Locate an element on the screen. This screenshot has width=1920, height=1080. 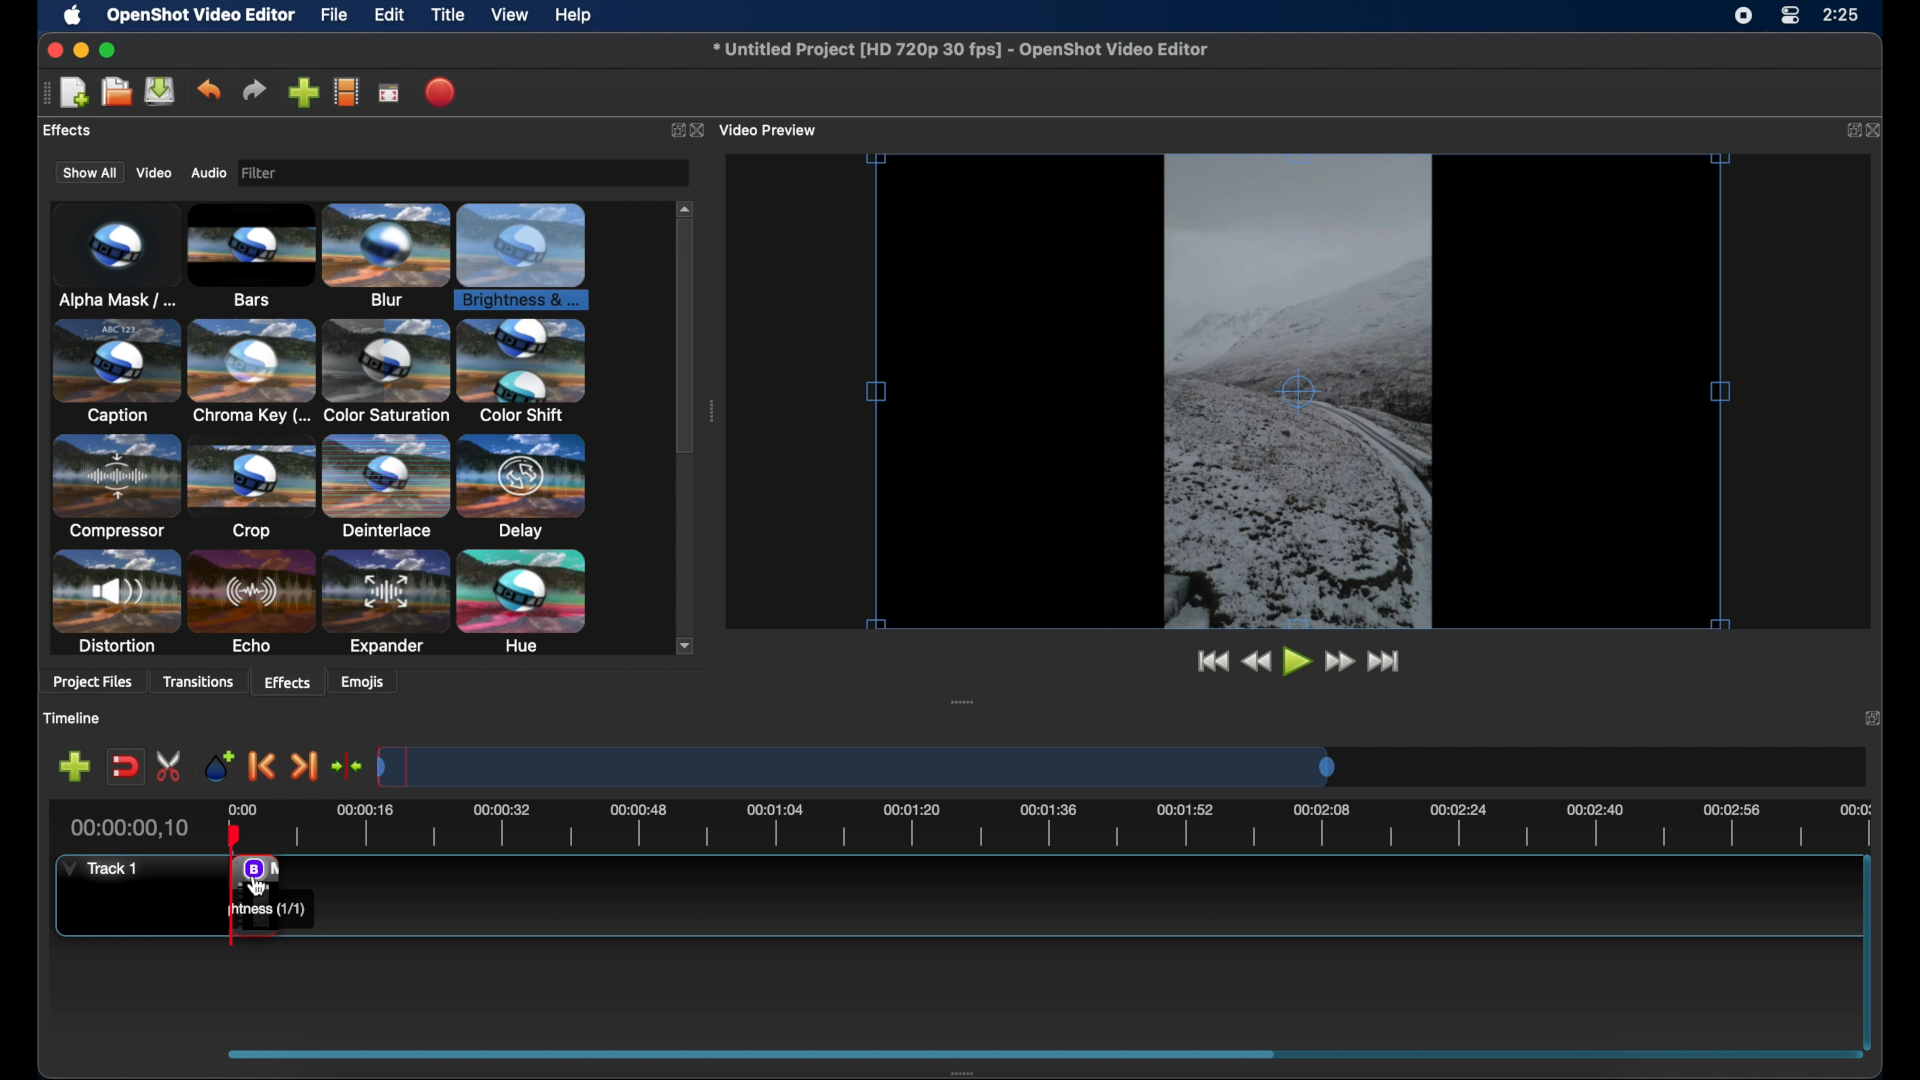
help is located at coordinates (576, 15).